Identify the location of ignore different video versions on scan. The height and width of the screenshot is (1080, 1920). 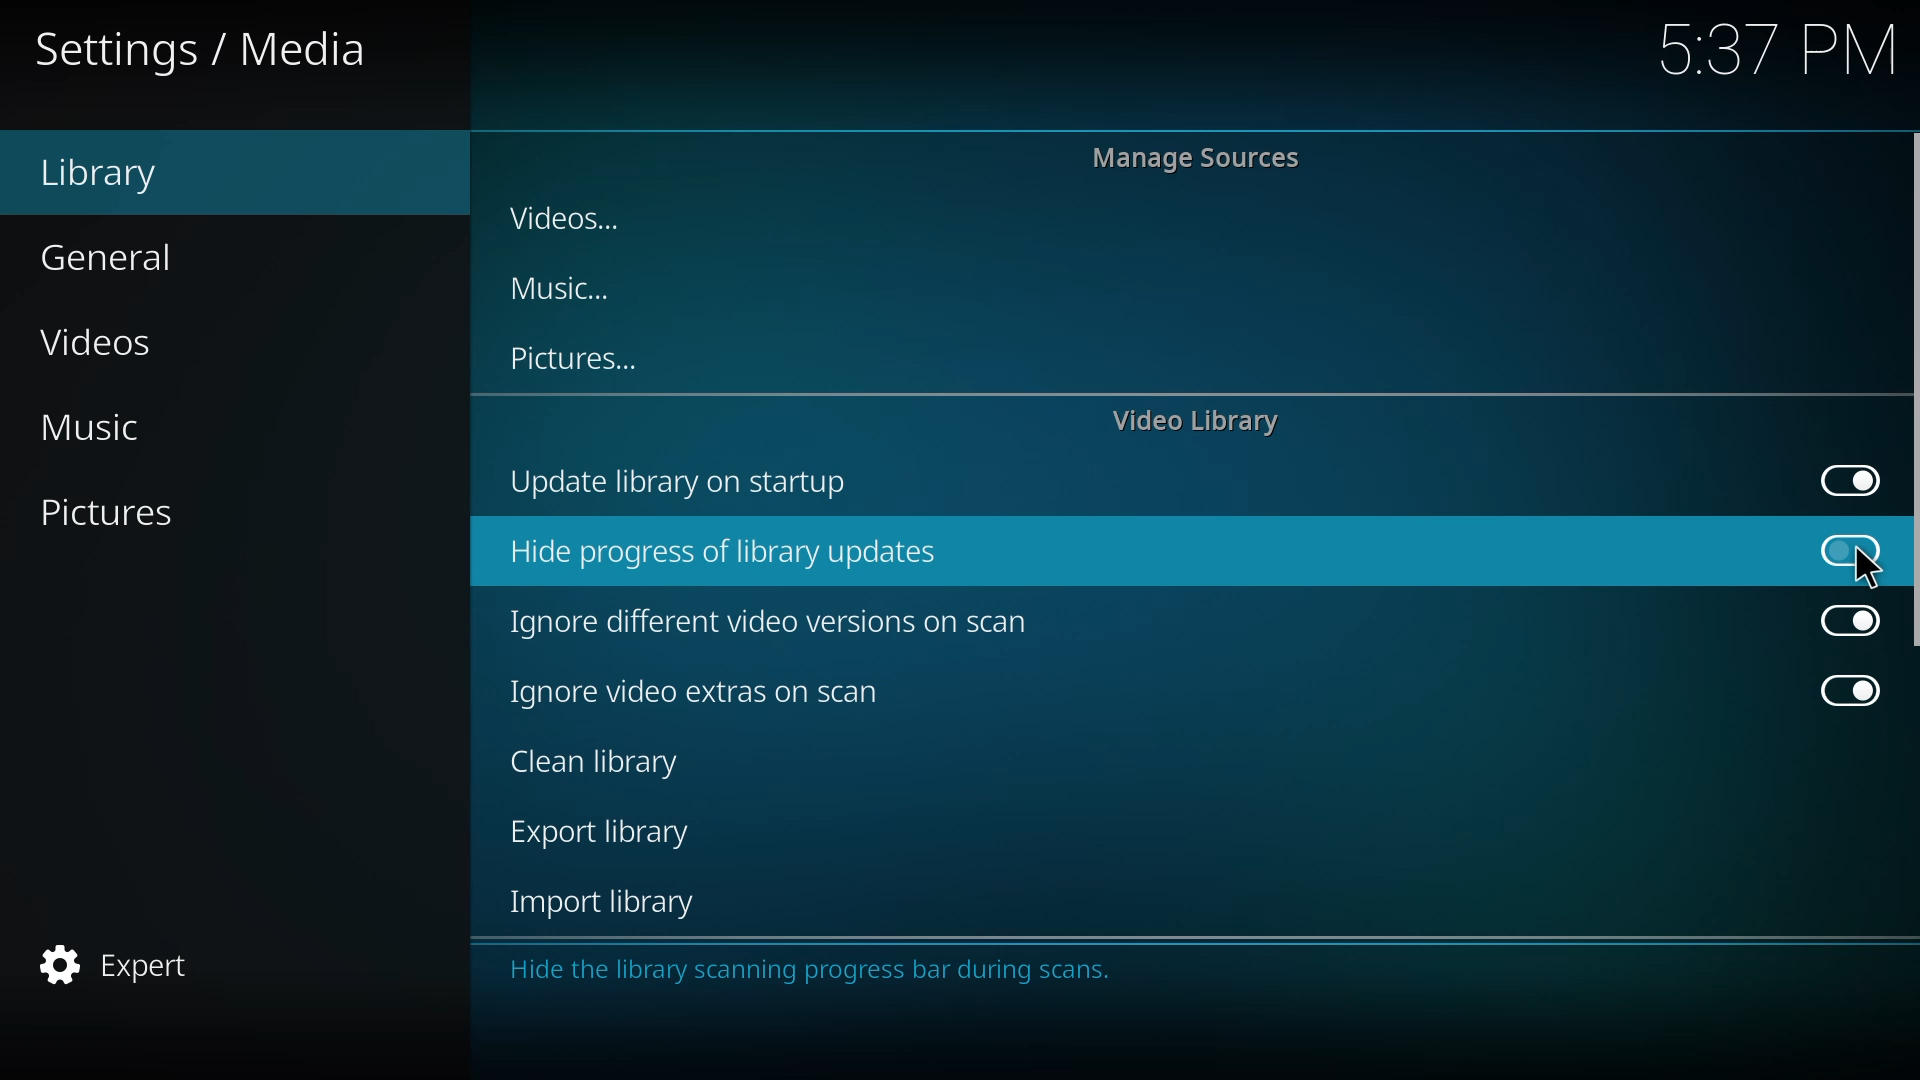
(777, 623).